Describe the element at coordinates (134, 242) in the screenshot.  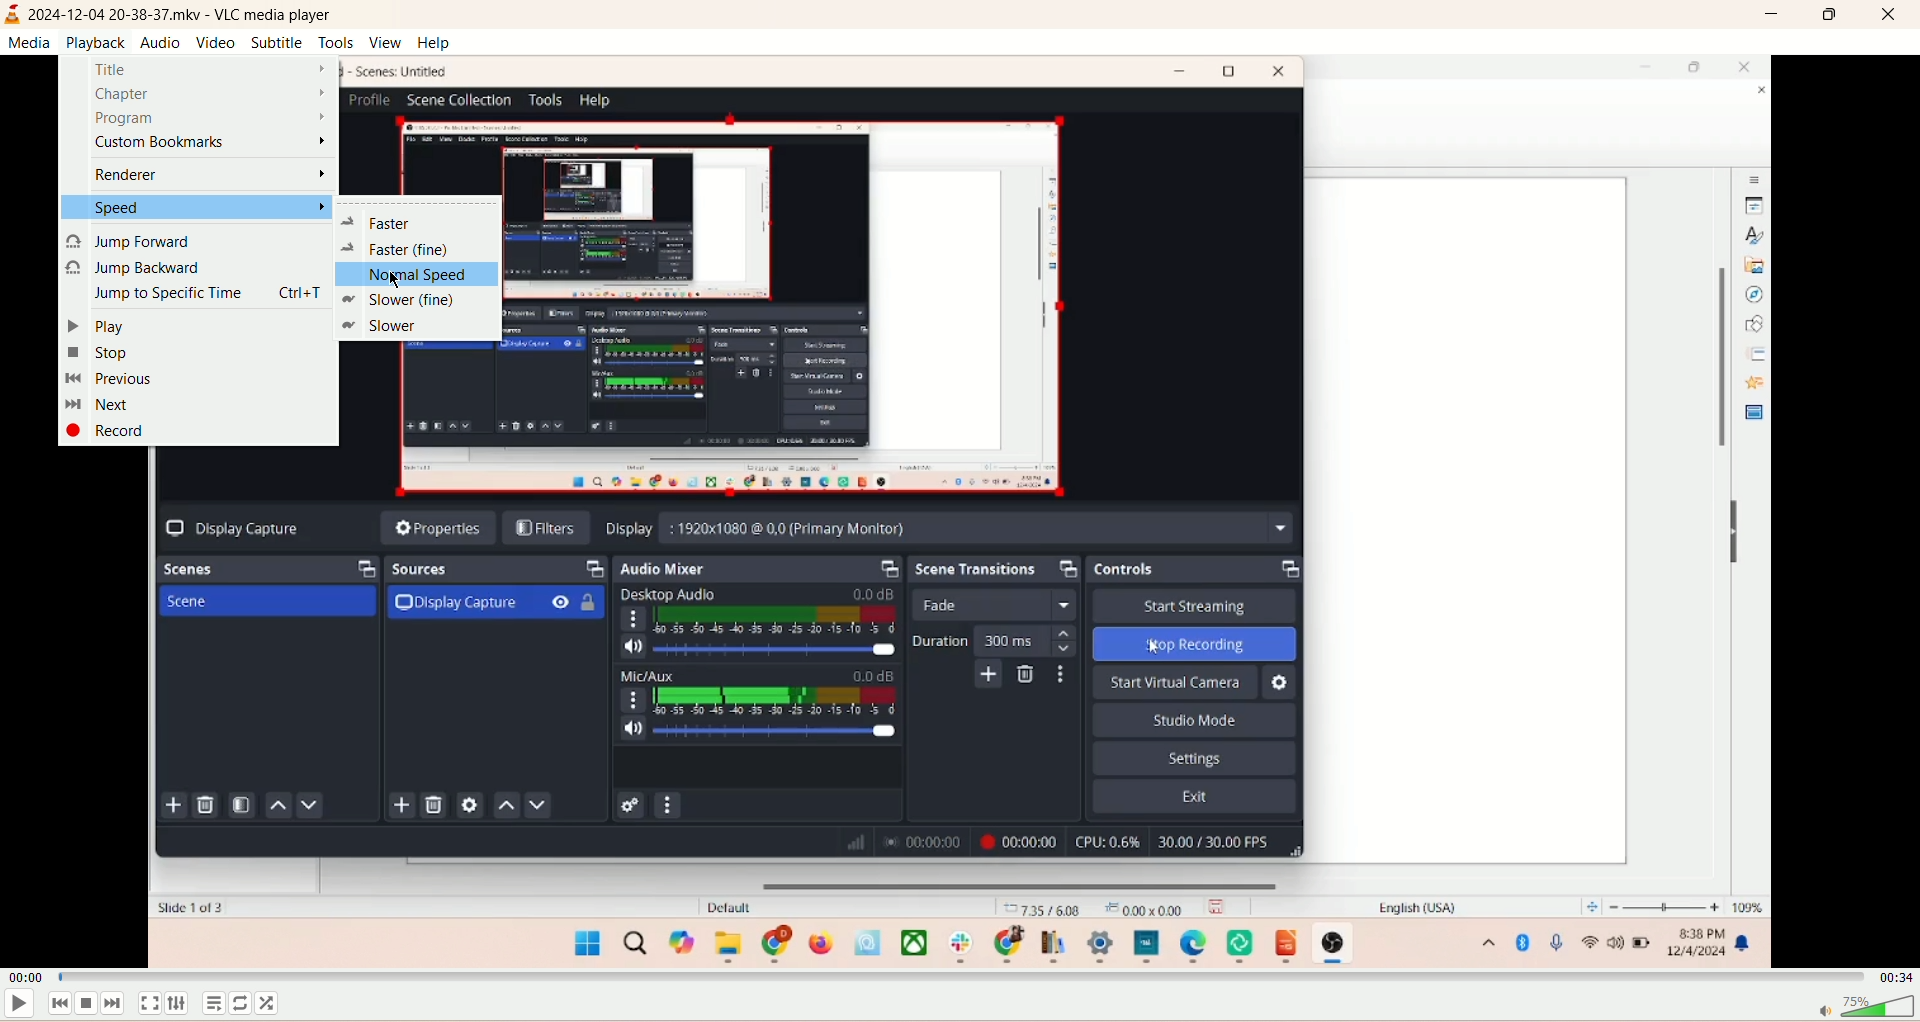
I see `jump forward` at that location.